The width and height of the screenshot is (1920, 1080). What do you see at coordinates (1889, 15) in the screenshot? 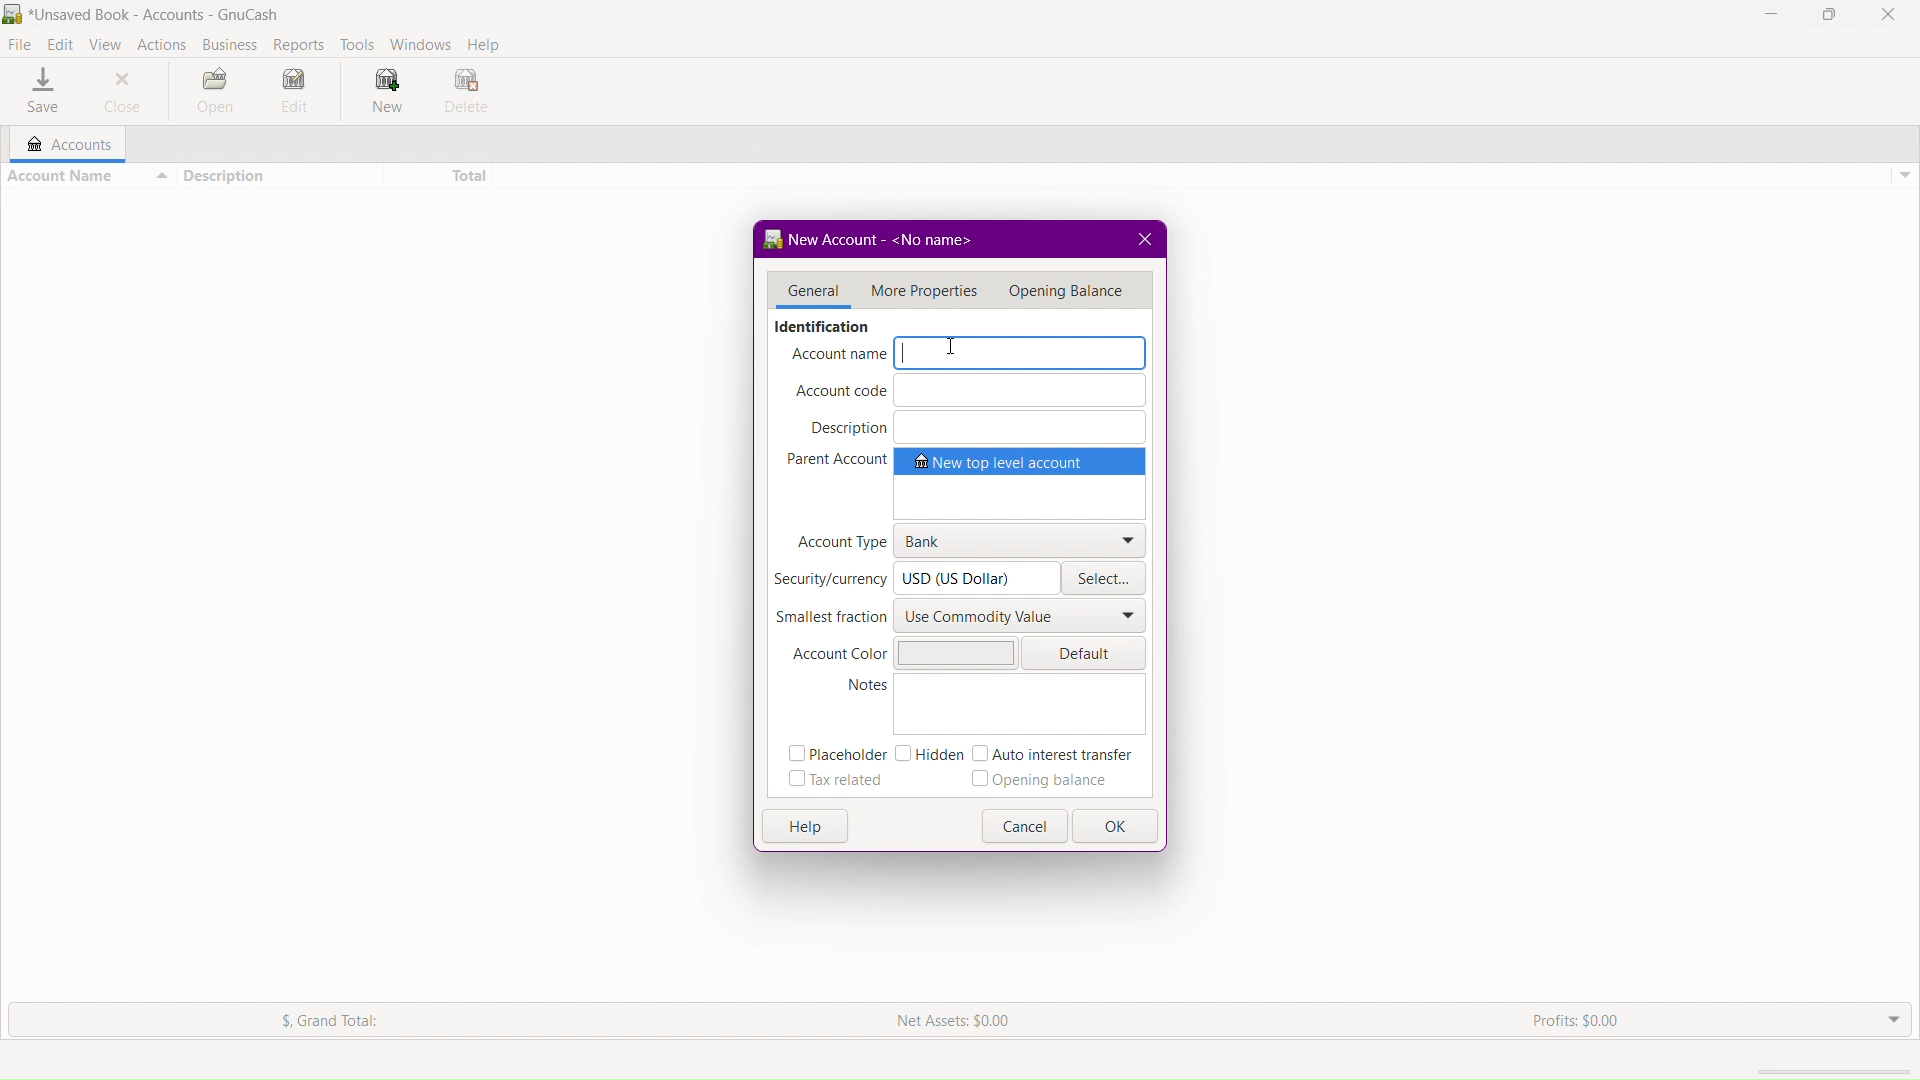
I see `Close` at bounding box center [1889, 15].